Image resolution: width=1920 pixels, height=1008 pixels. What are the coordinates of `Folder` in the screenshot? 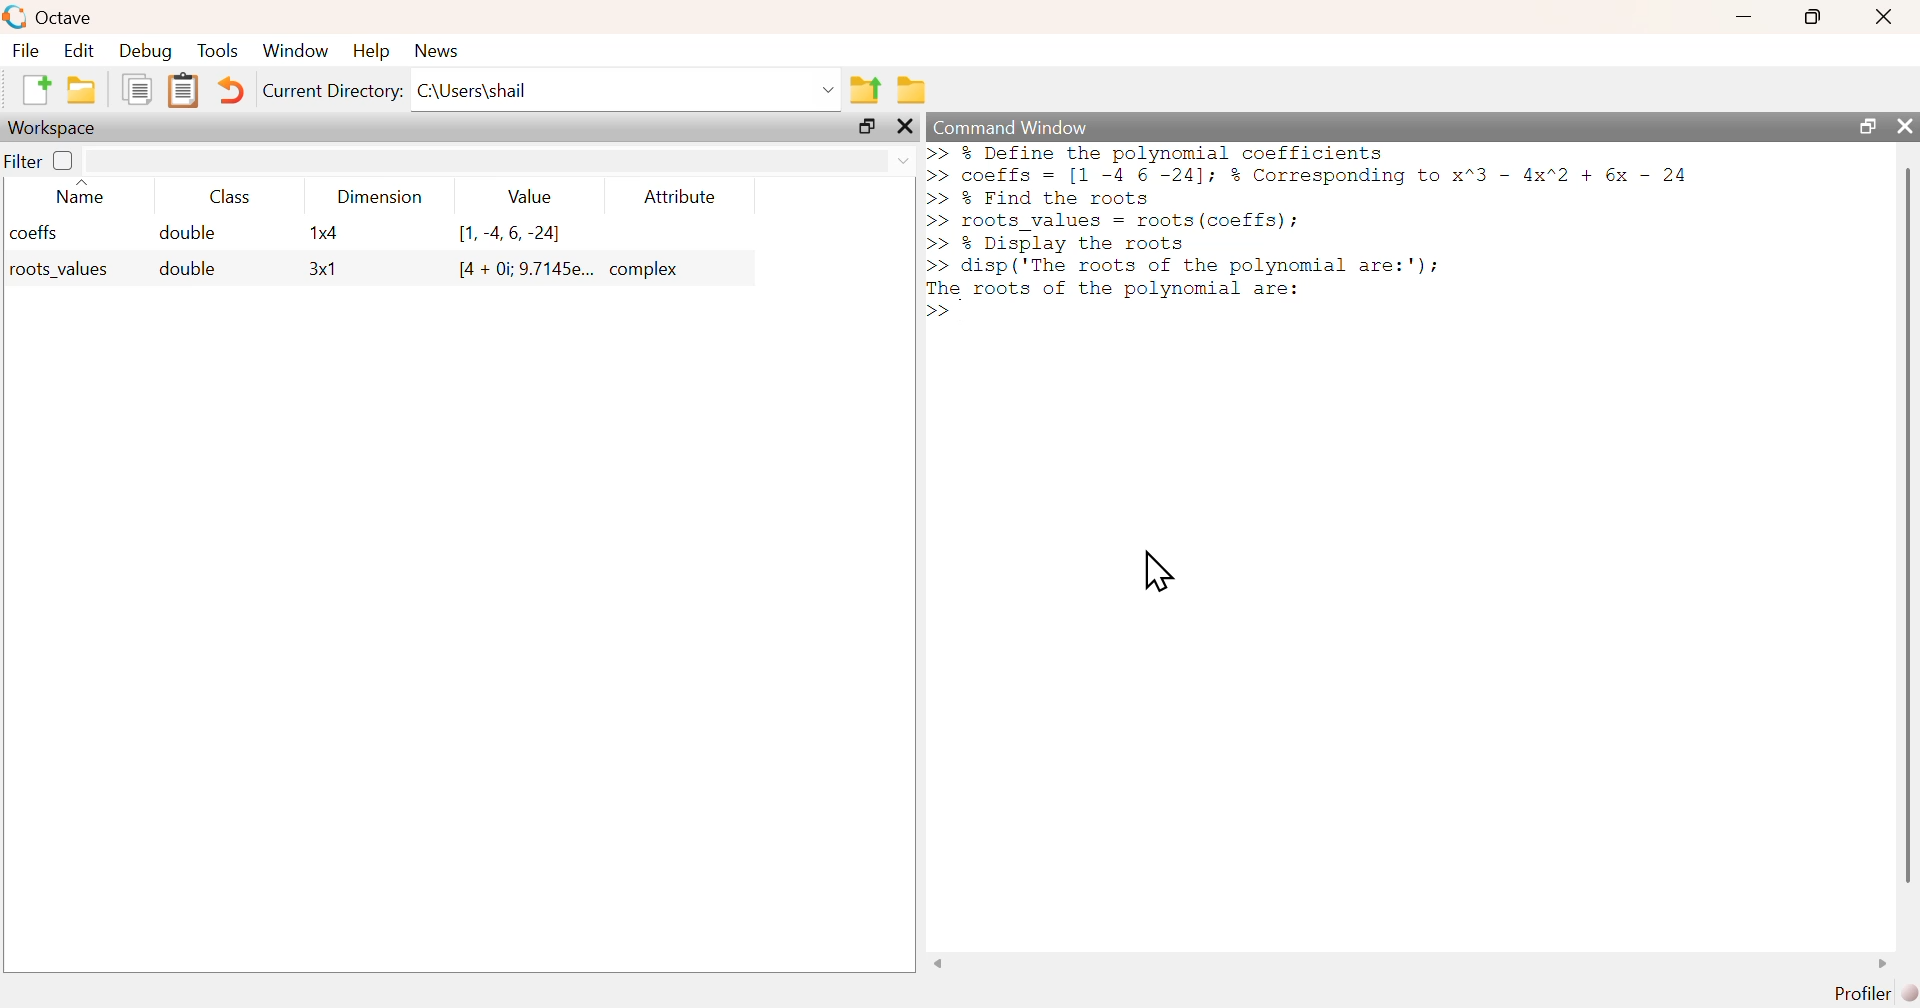 It's located at (910, 88).